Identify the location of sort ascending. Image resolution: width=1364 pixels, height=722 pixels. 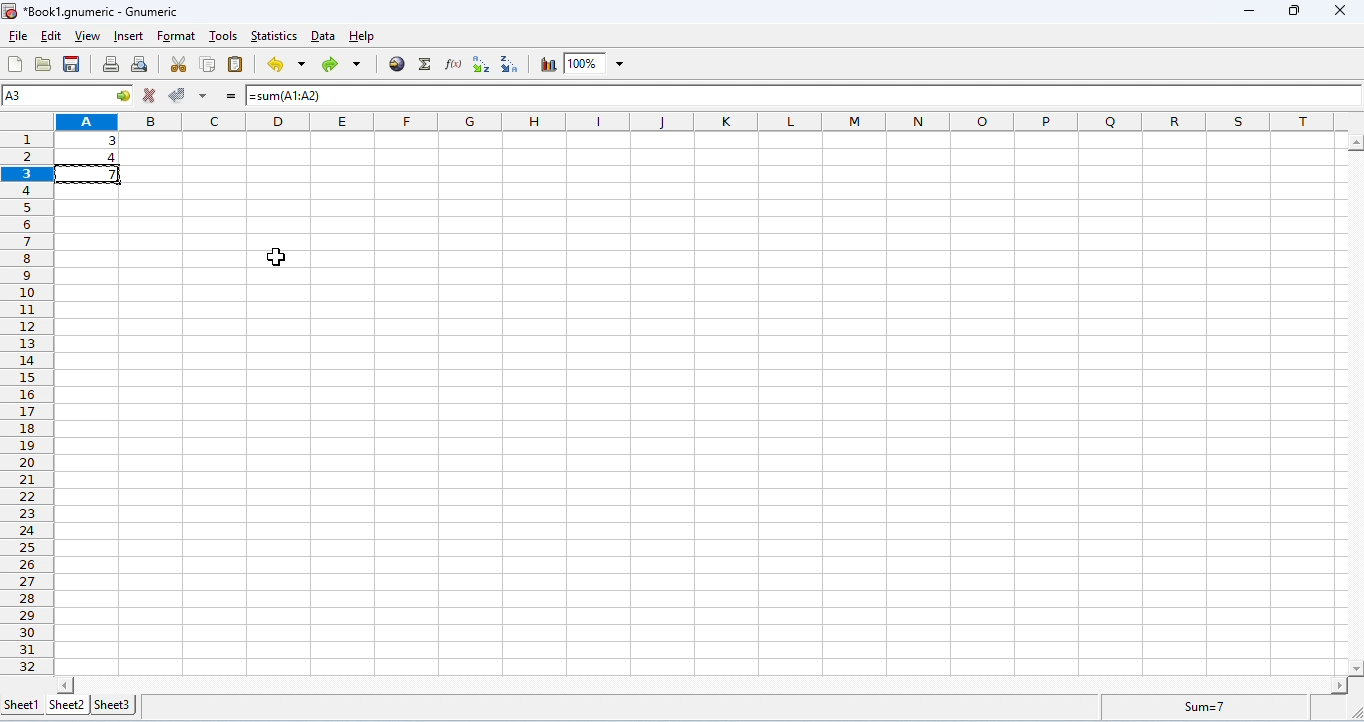
(483, 64).